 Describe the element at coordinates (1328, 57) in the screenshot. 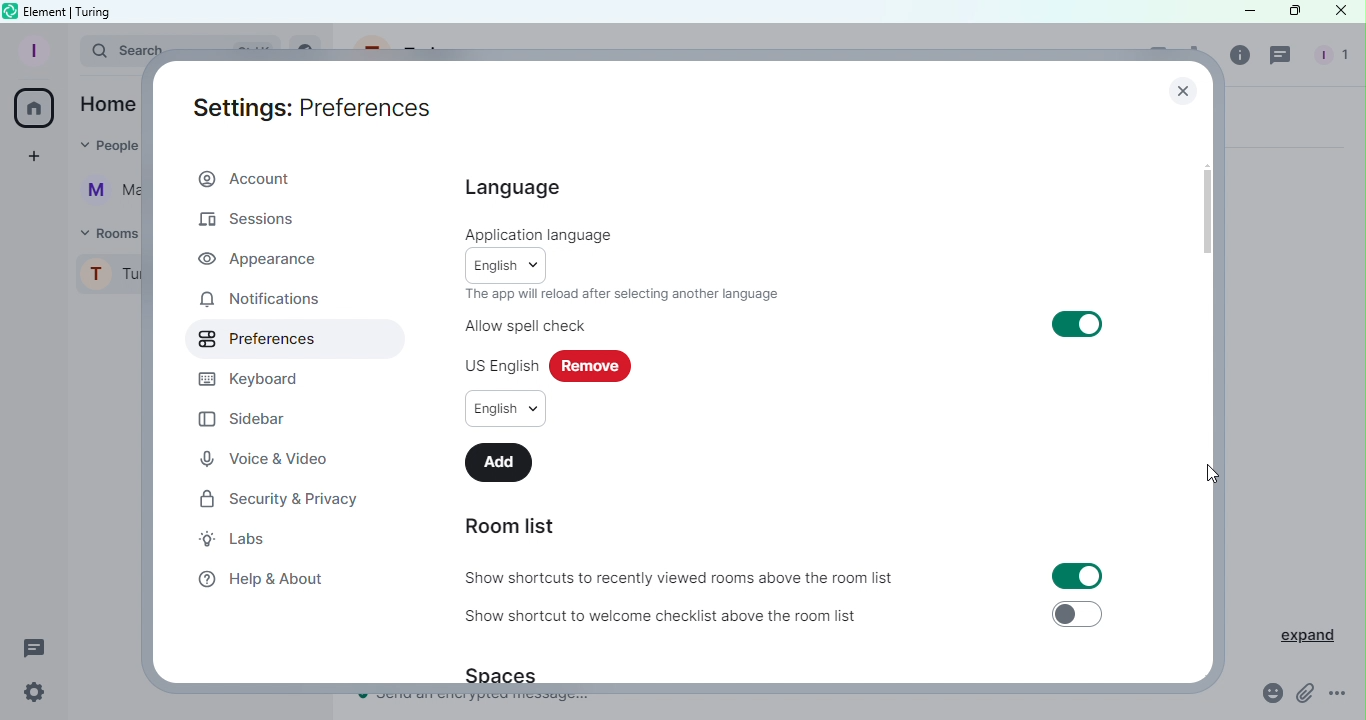

I see `People` at that location.